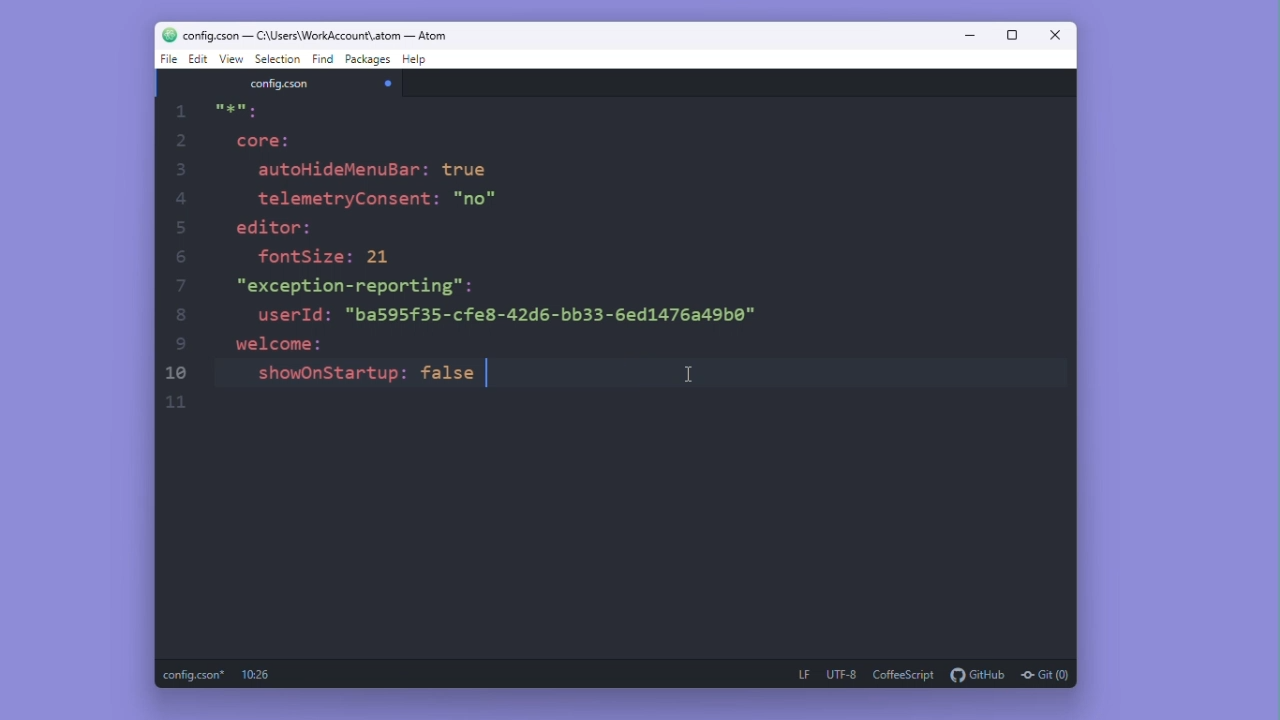  What do you see at coordinates (1044, 674) in the screenshot?
I see `git(0)` at bounding box center [1044, 674].